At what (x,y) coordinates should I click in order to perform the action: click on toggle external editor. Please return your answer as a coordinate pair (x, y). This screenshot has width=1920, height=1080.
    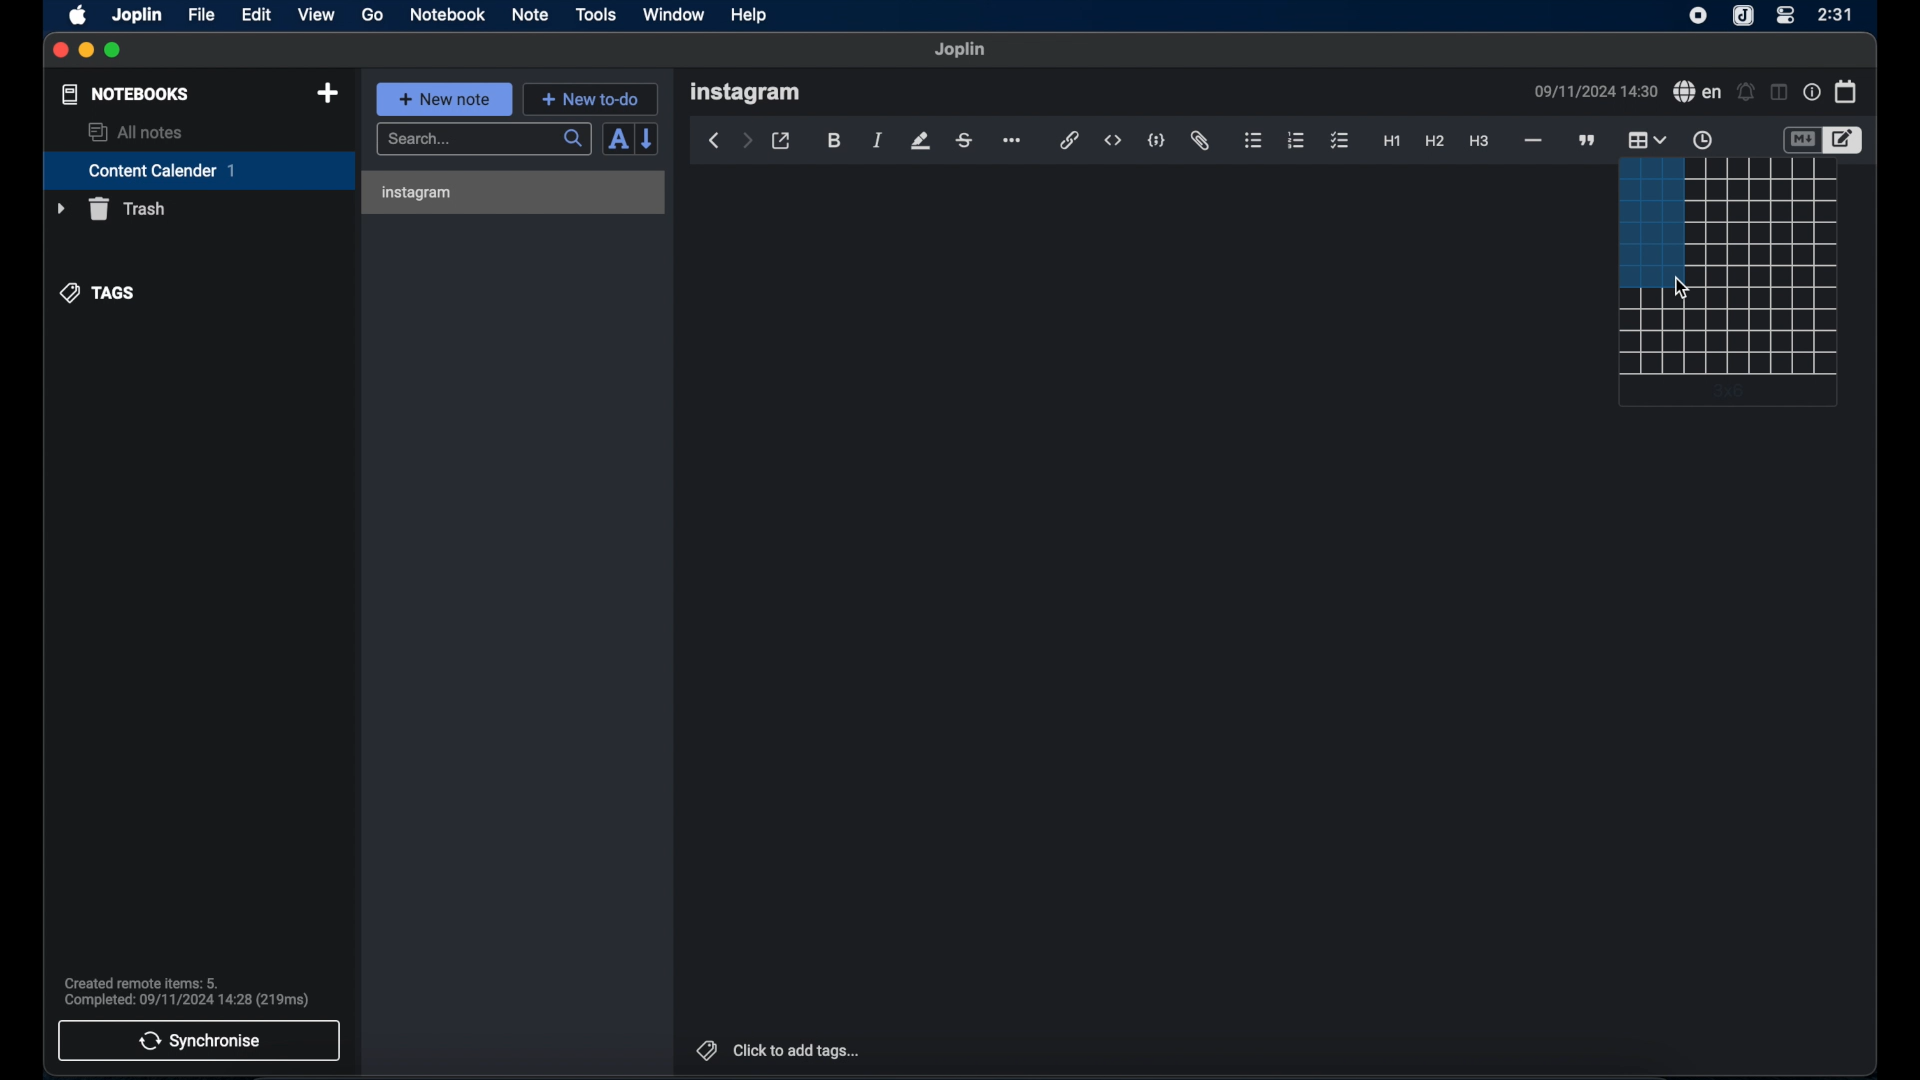
    Looking at the image, I should click on (781, 141).